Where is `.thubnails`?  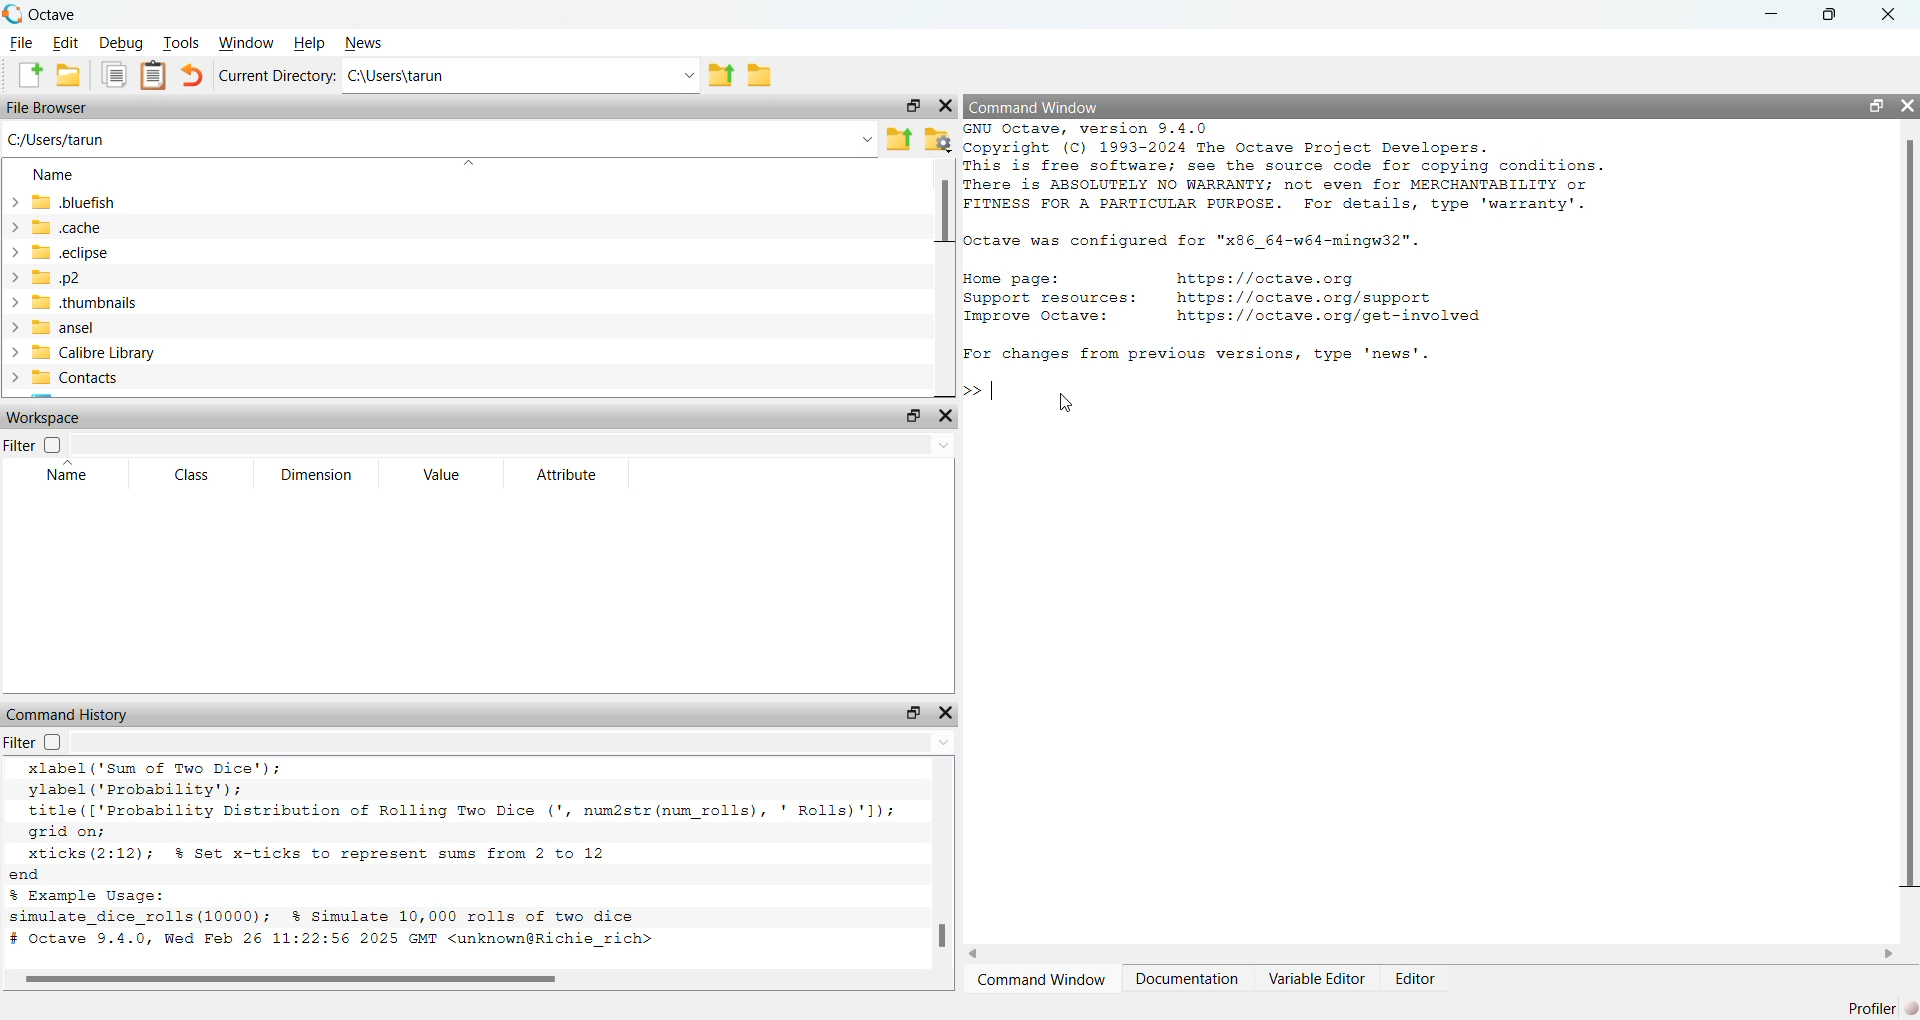
.thubnails is located at coordinates (72, 302).